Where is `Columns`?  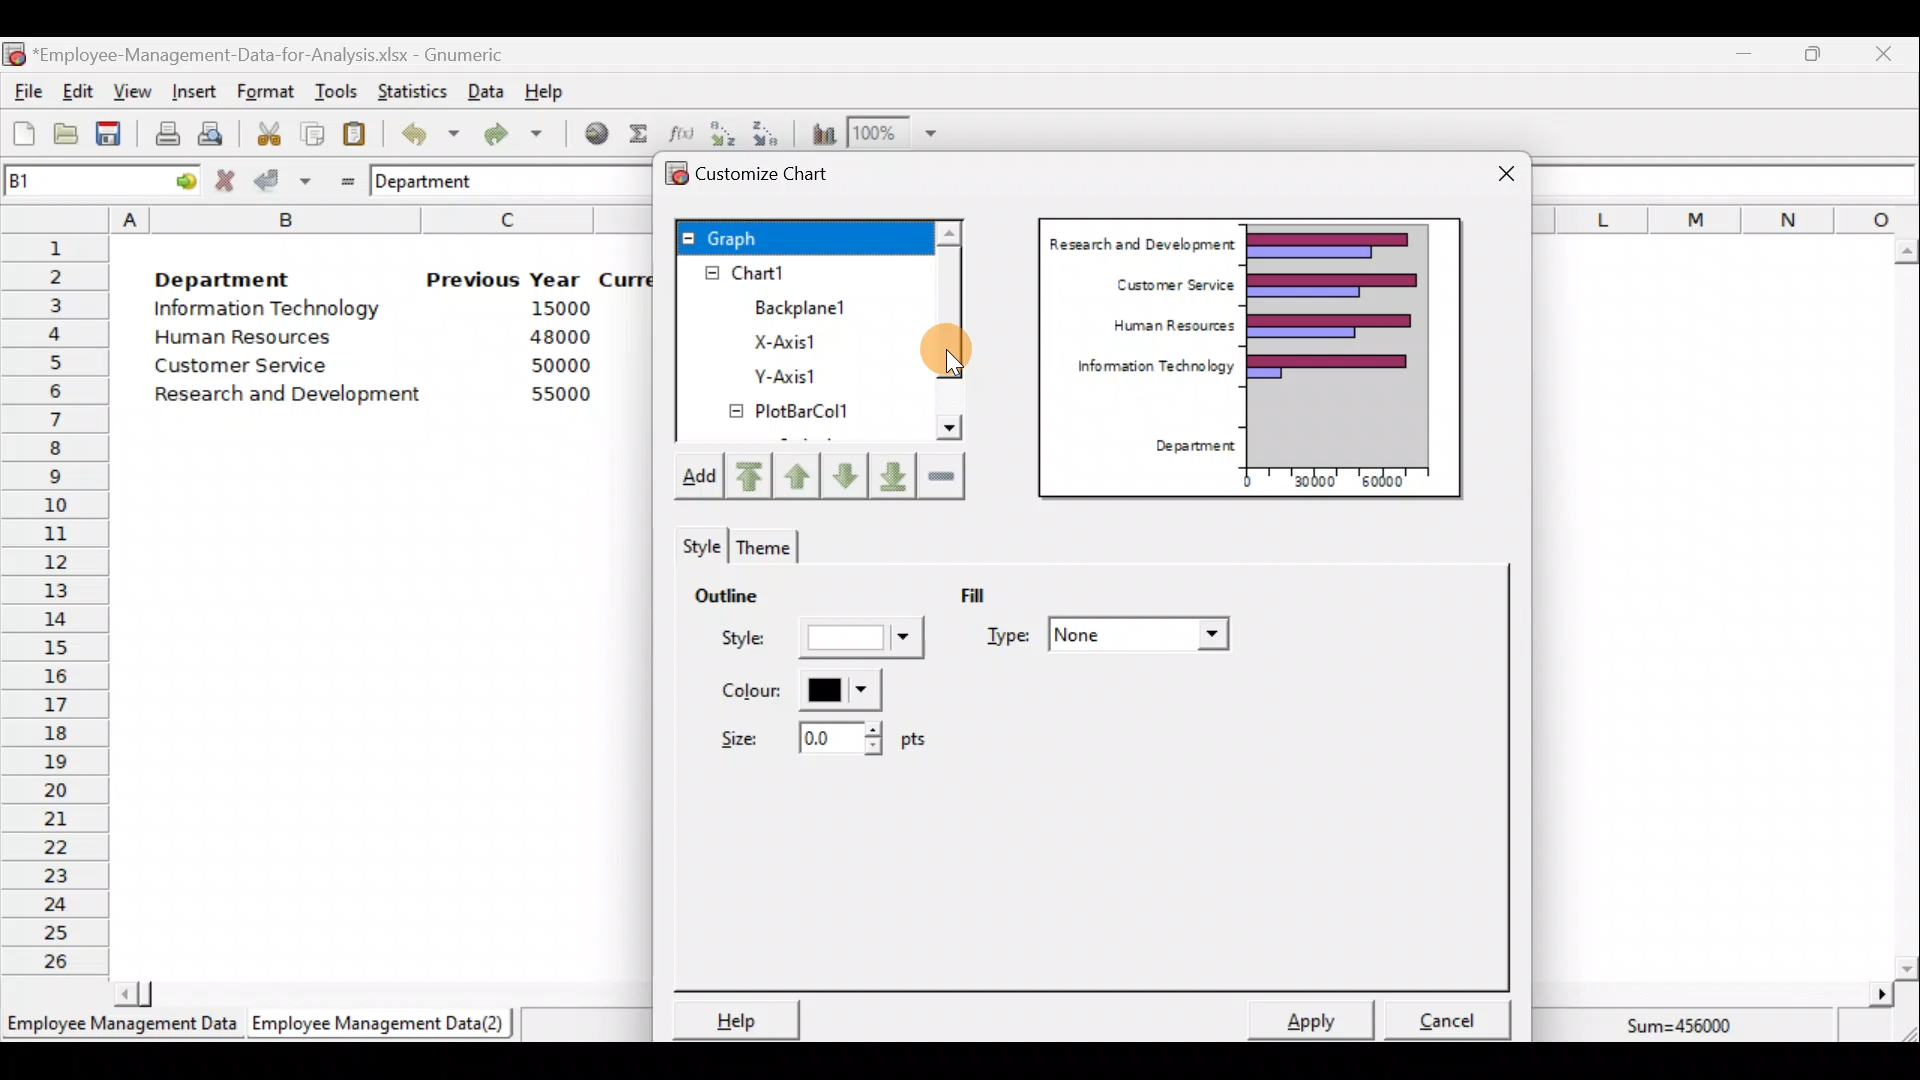 Columns is located at coordinates (1726, 218).